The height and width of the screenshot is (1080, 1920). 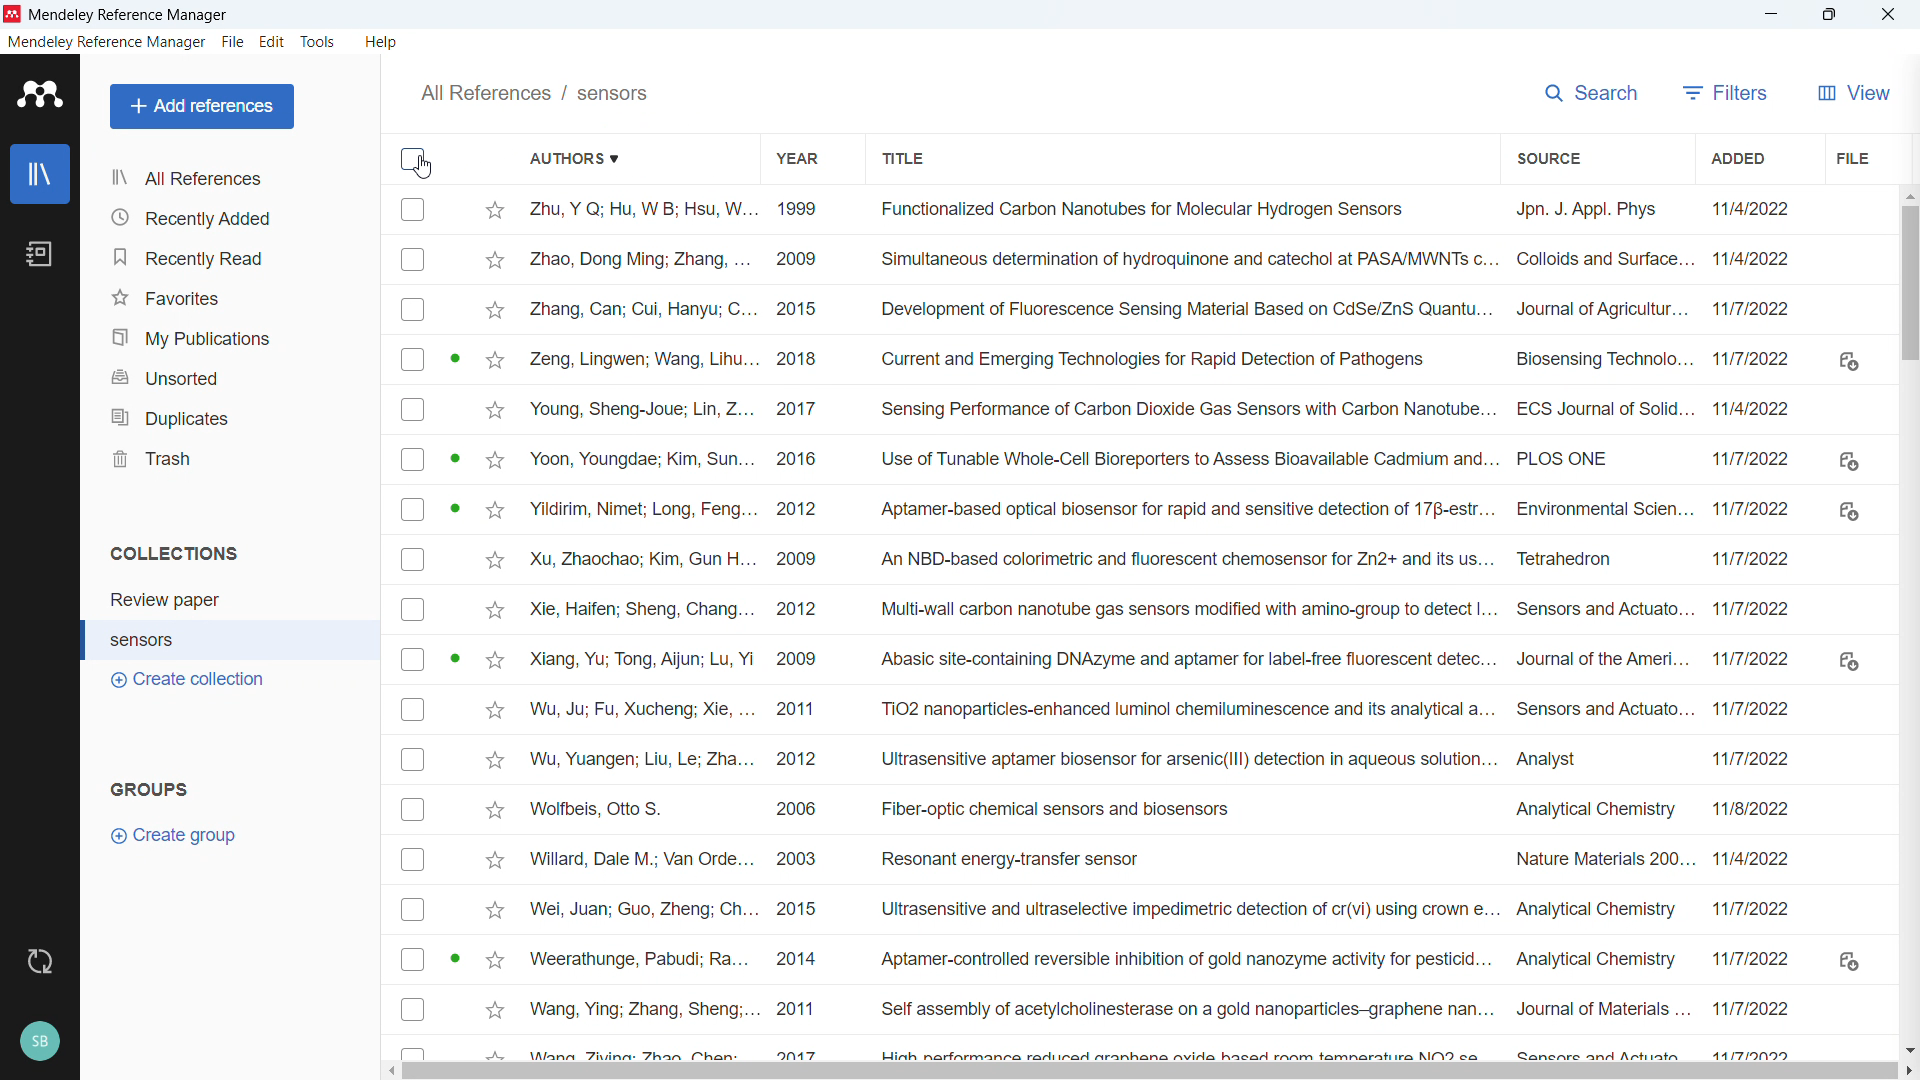 What do you see at coordinates (1734, 158) in the screenshot?
I see `Sort by date added` at bounding box center [1734, 158].